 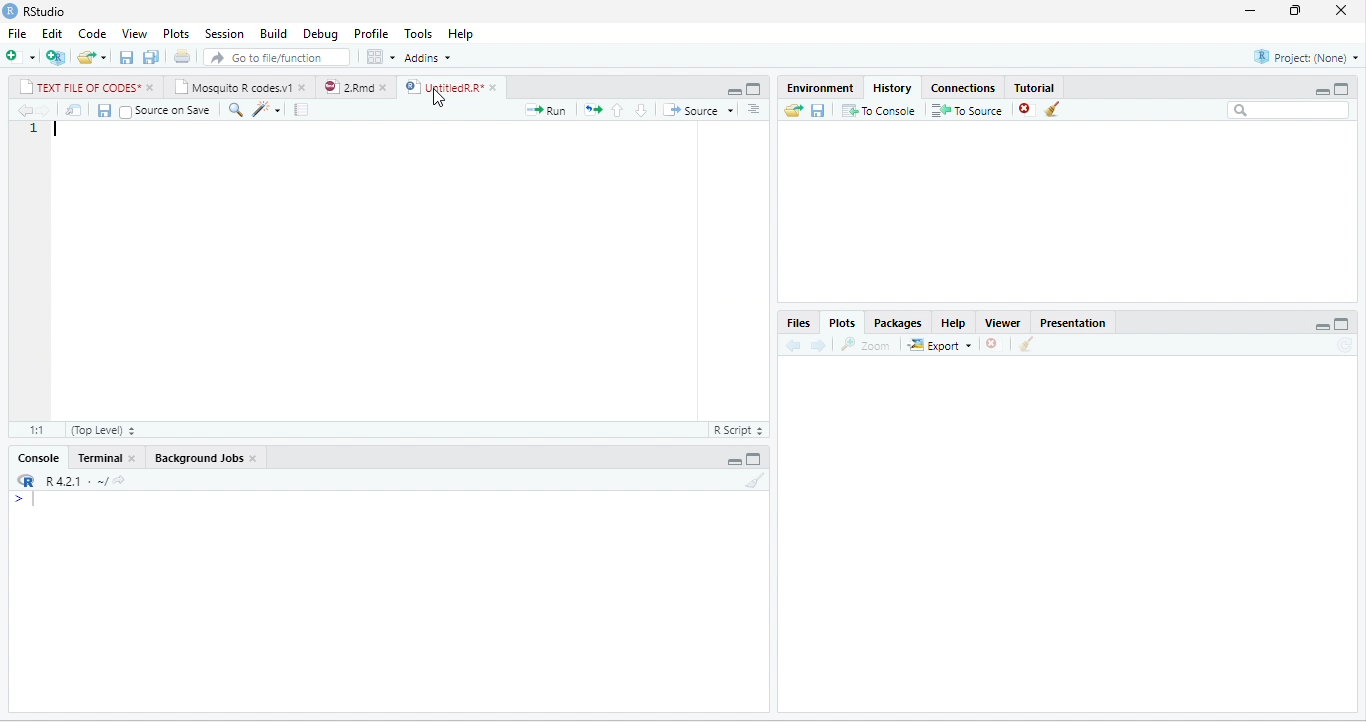 I want to click on back, so click(x=794, y=346).